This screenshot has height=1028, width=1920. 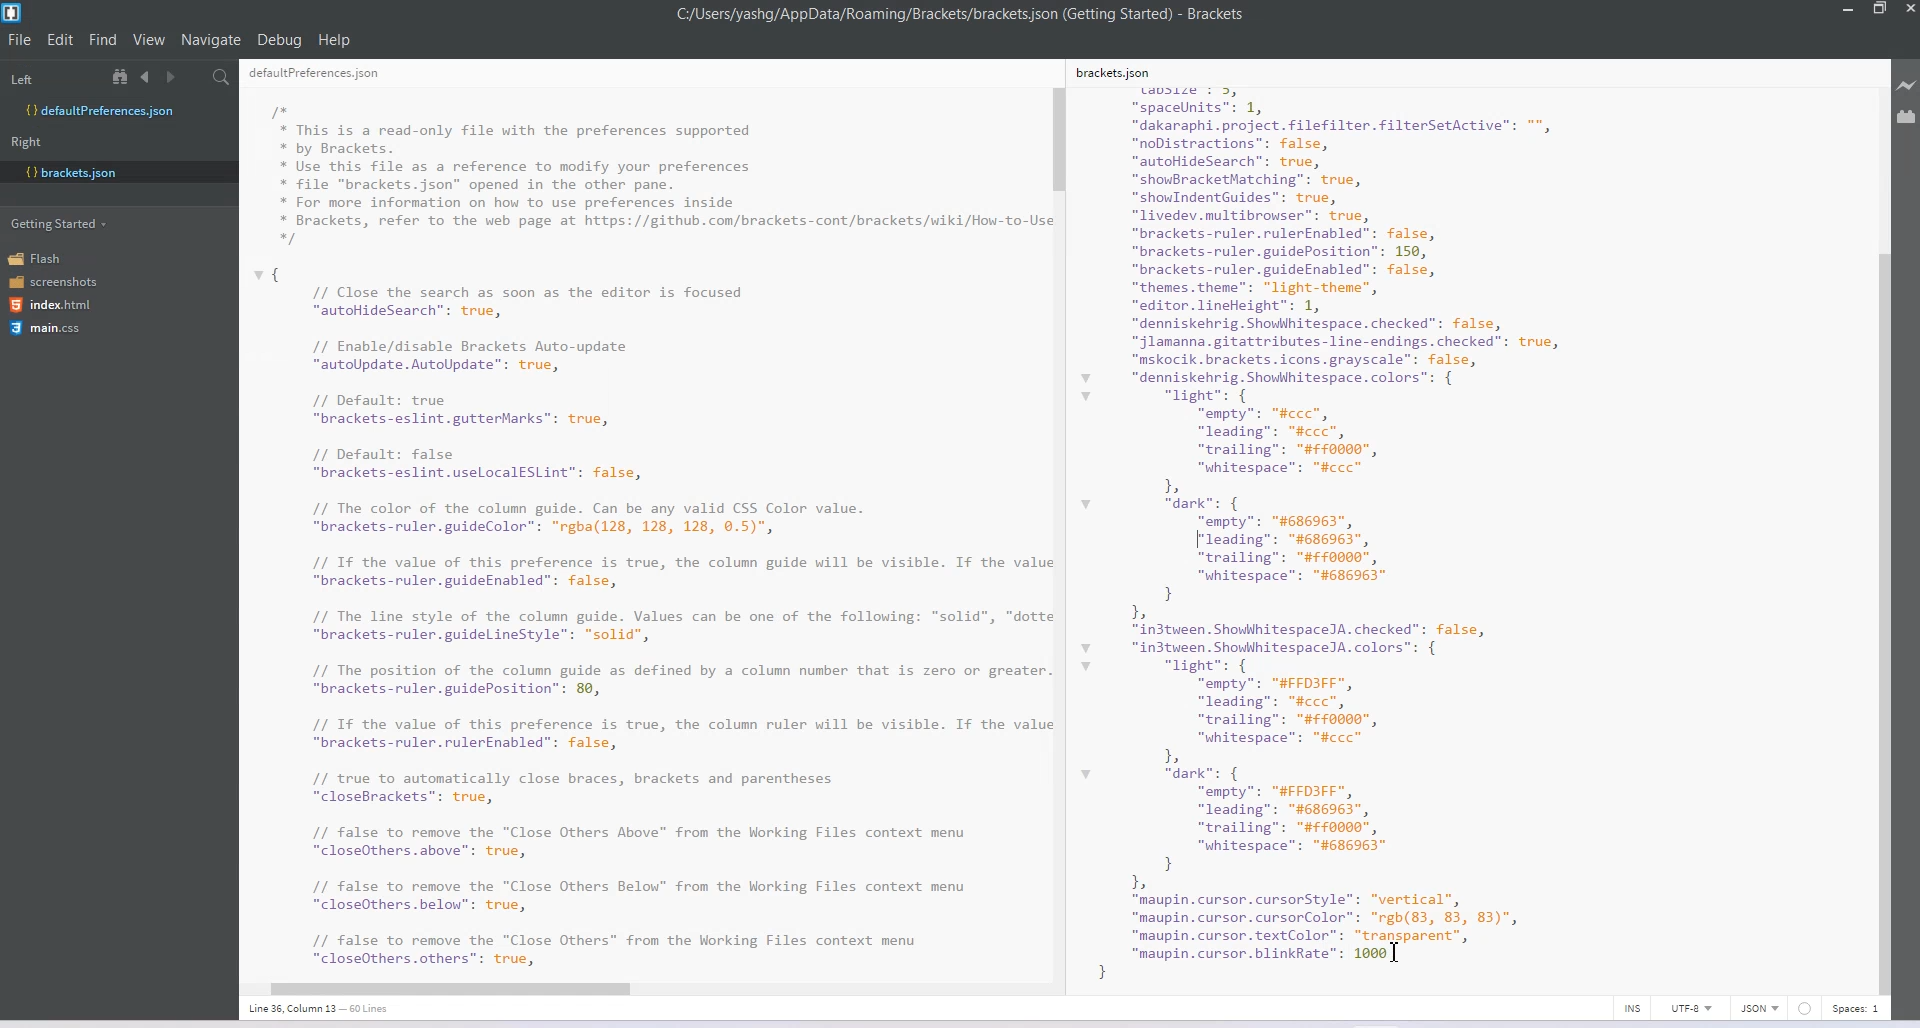 I want to click on Navigate Forward, so click(x=173, y=78).